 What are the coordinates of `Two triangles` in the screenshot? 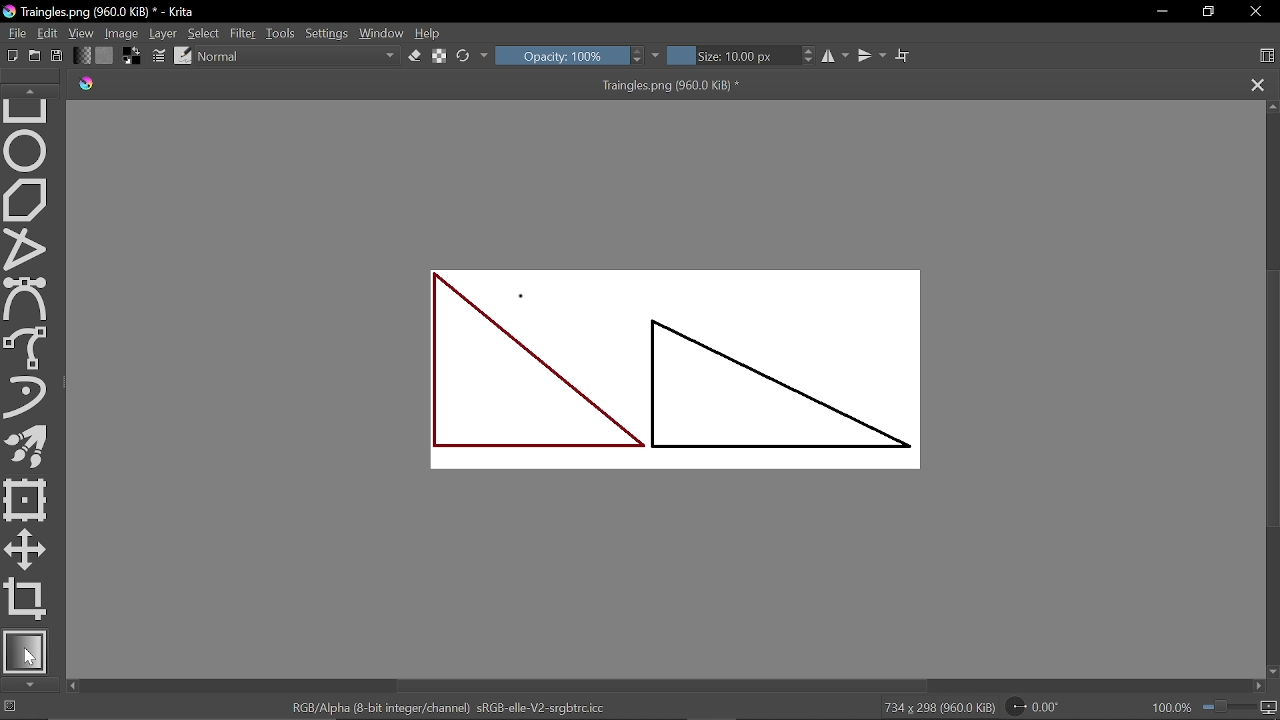 It's located at (689, 366).